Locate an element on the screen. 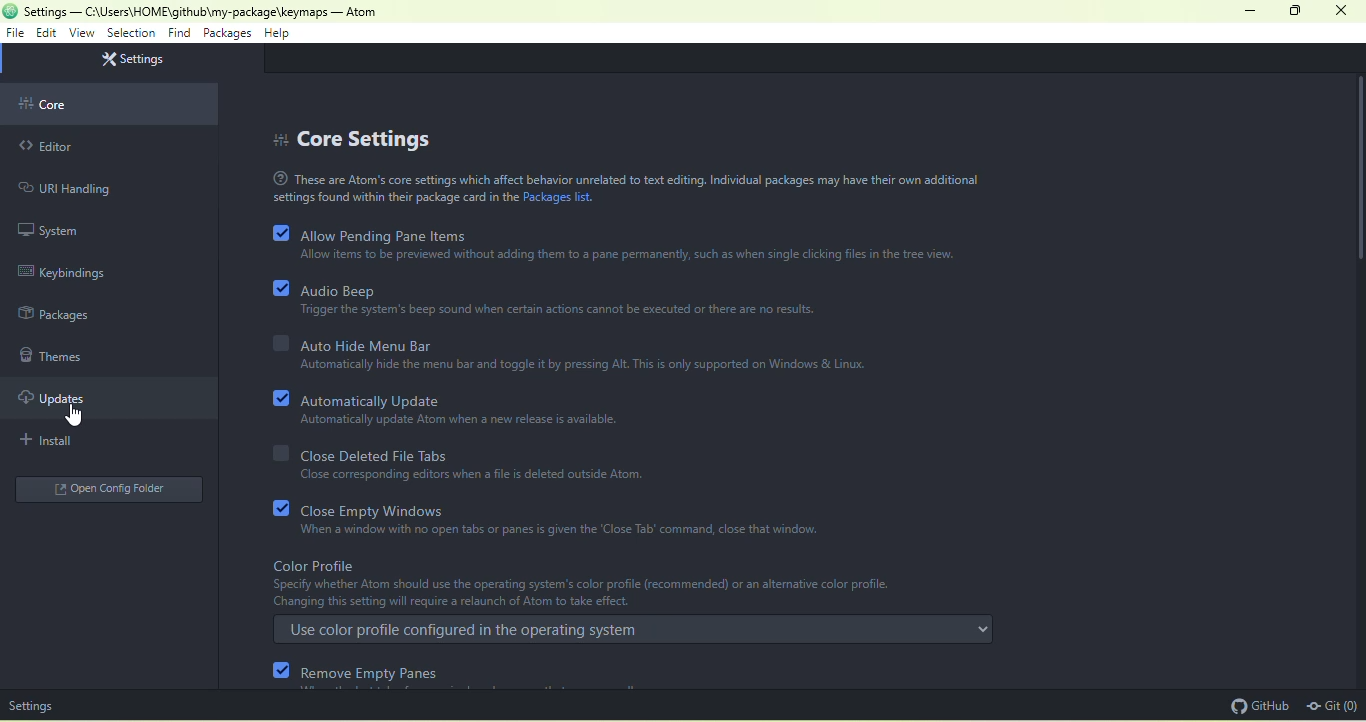 Image resolution: width=1366 pixels, height=722 pixels. checkbox with ticks is located at coordinates (280, 288).